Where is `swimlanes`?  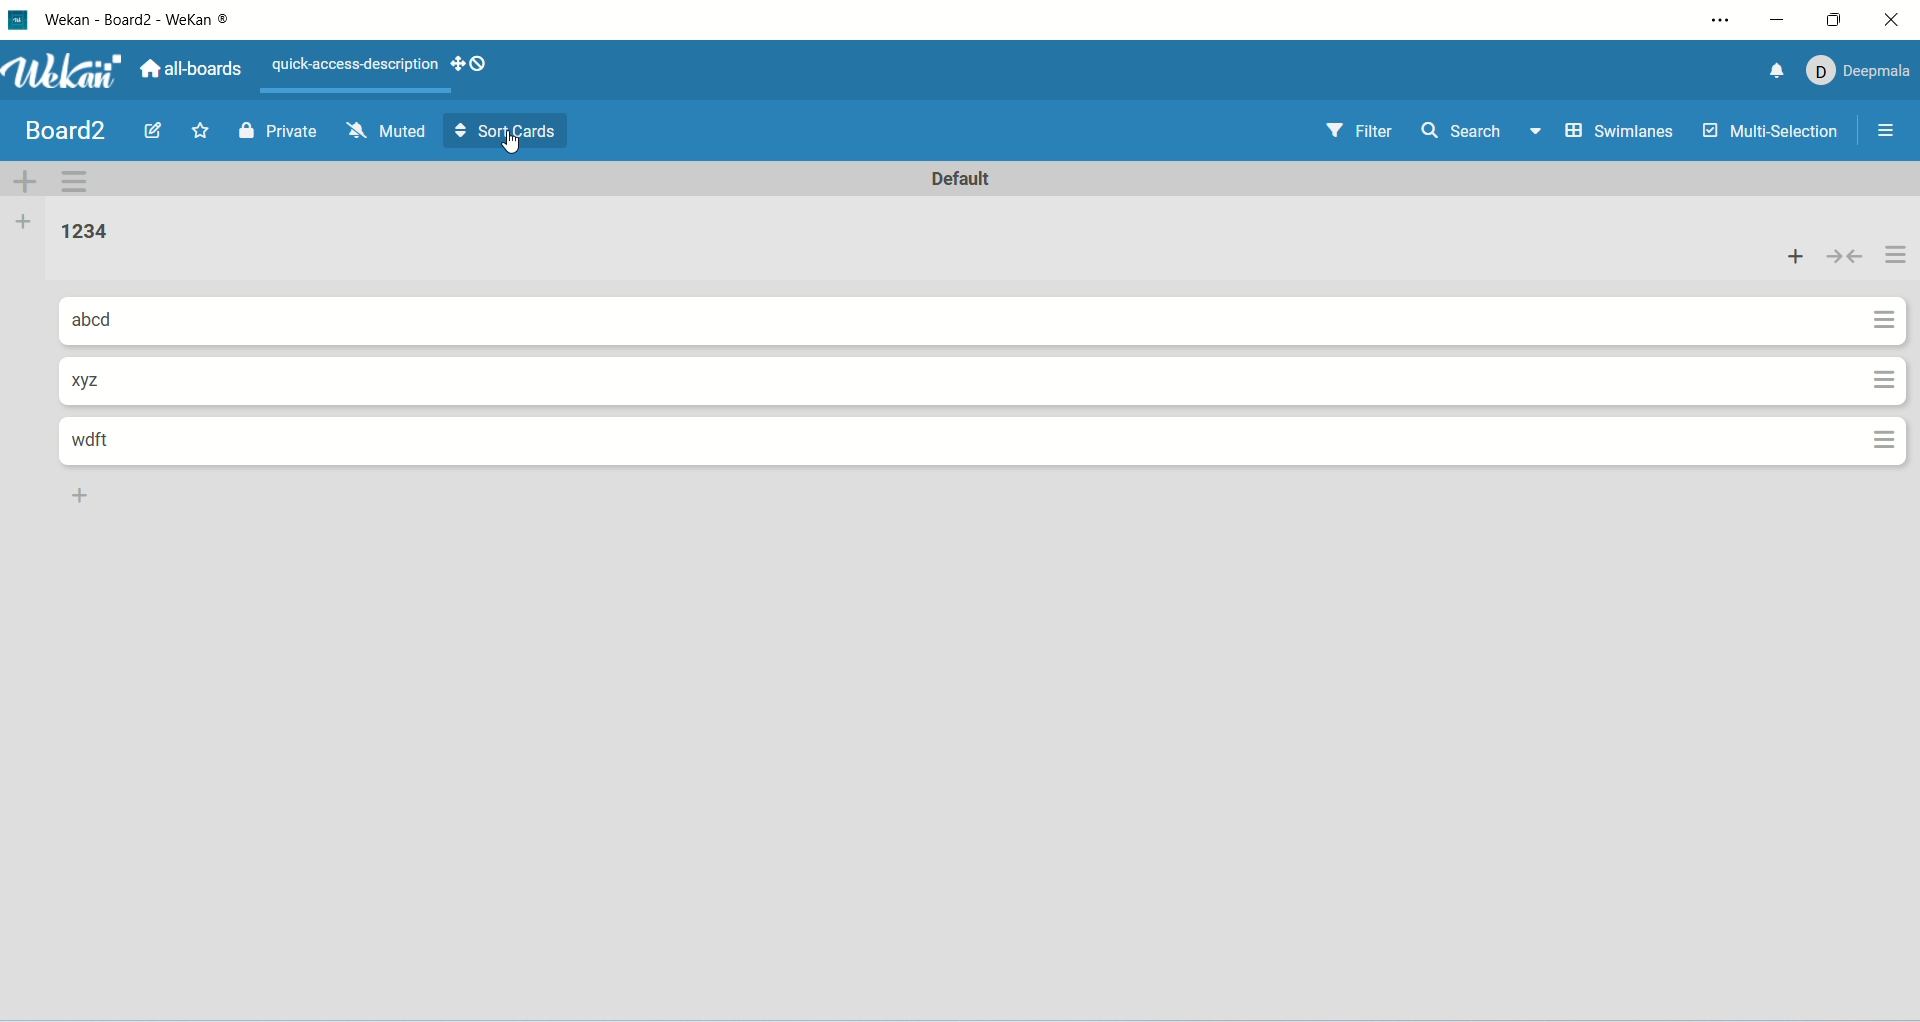
swimlanes is located at coordinates (1623, 133).